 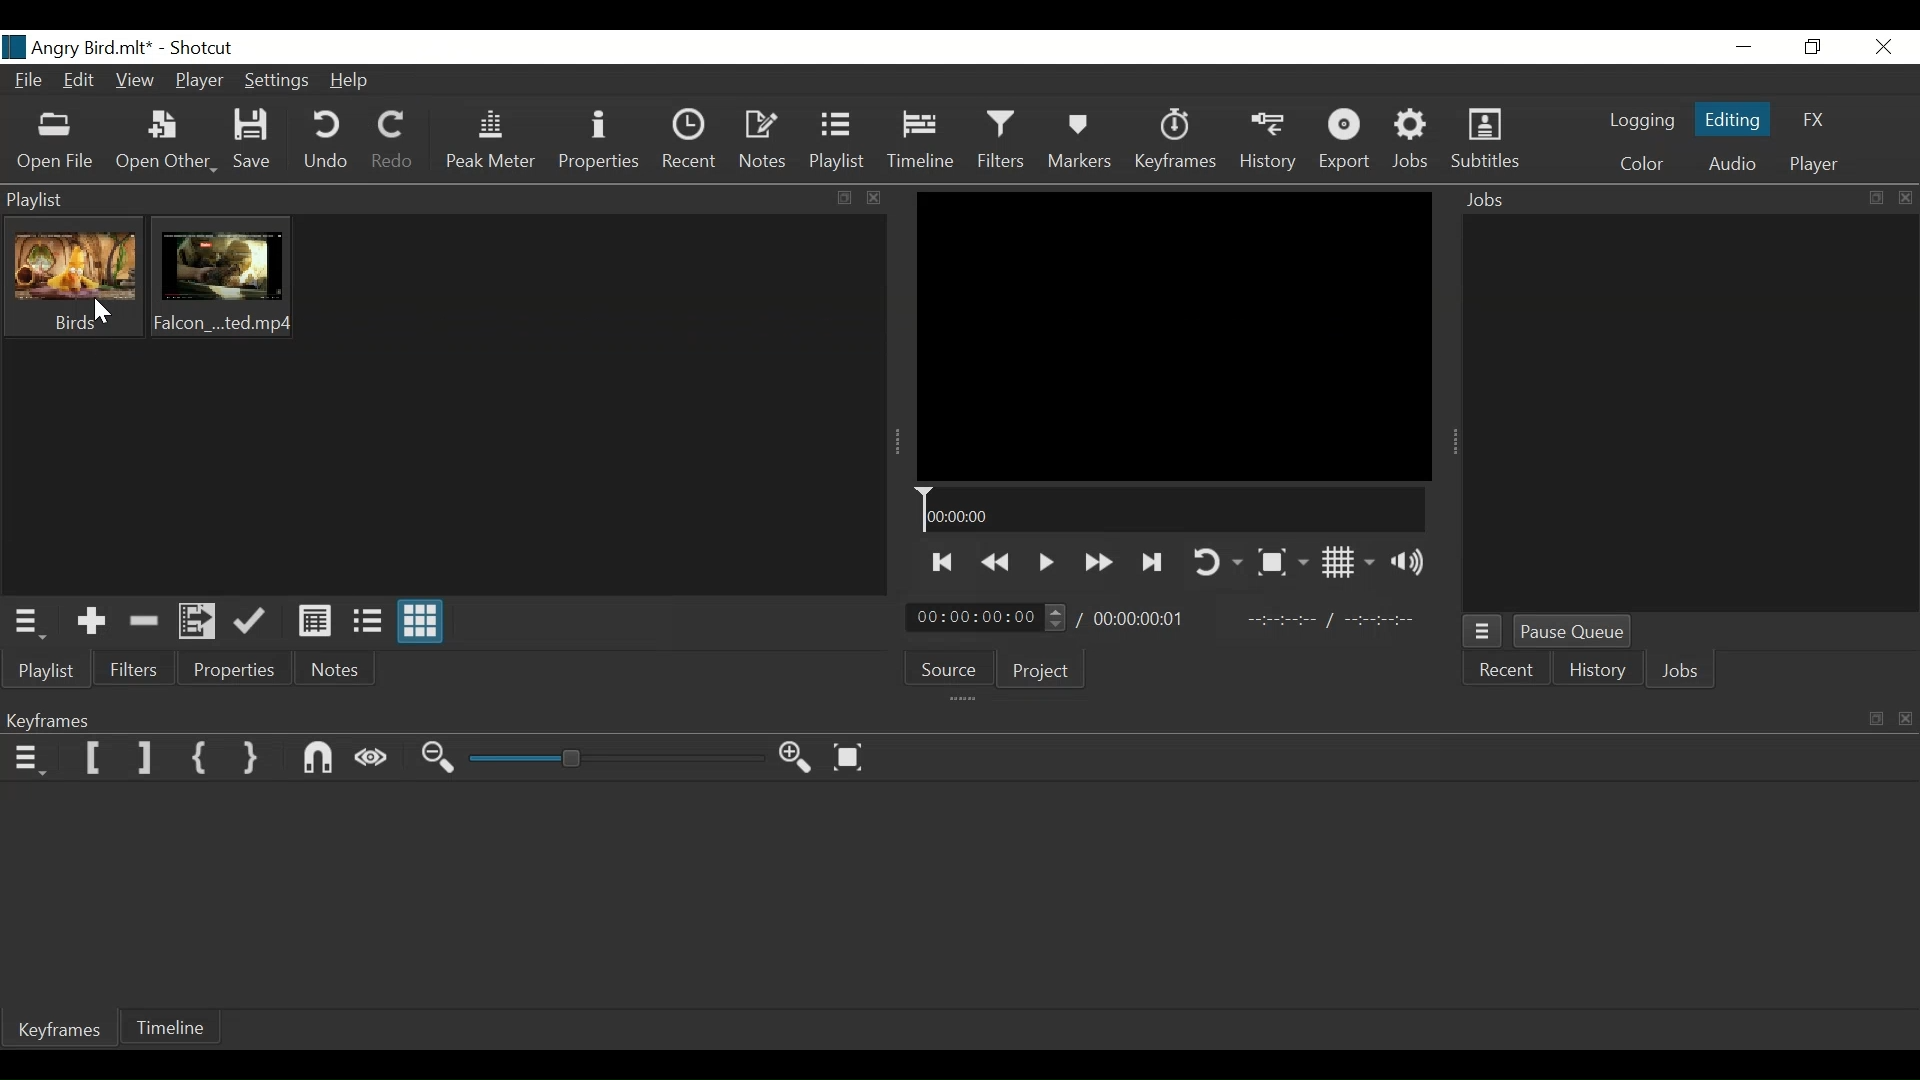 I want to click on Editing, so click(x=1731, y=118).